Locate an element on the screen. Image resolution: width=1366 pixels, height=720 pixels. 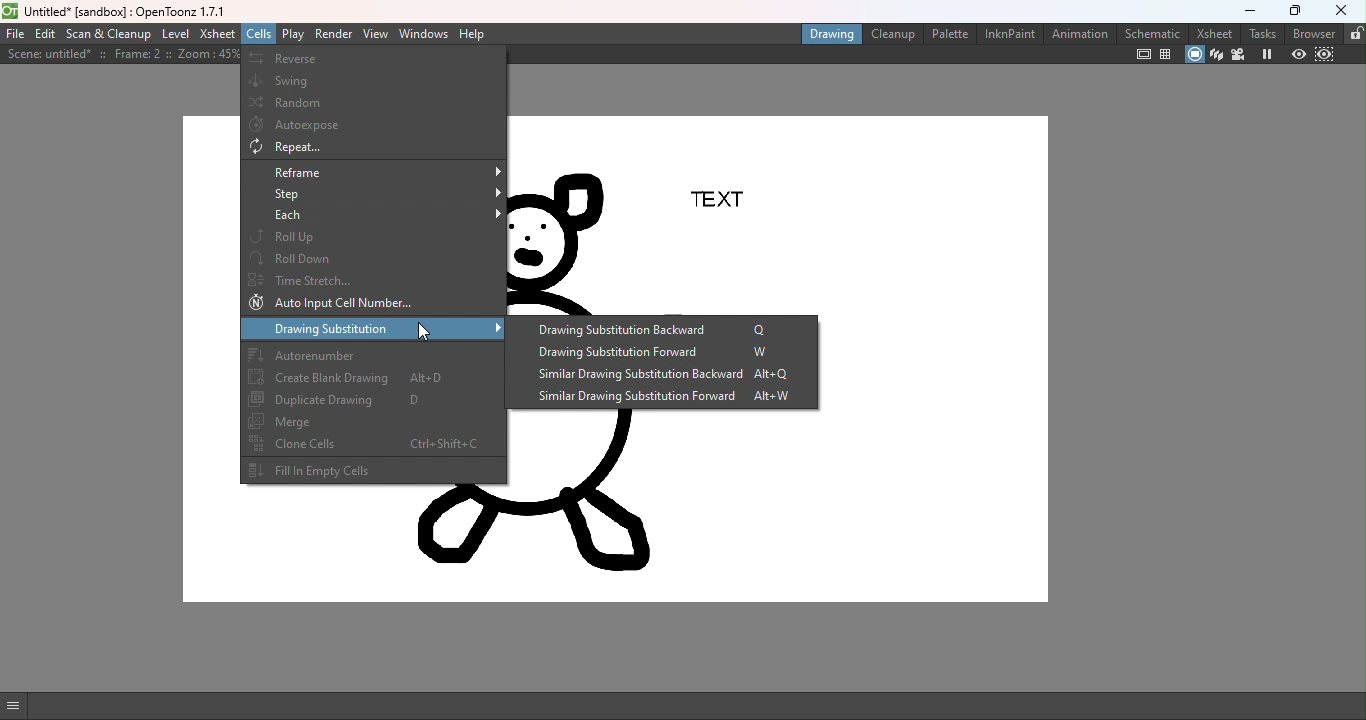
minimize is located at coordinates (1248, 12).